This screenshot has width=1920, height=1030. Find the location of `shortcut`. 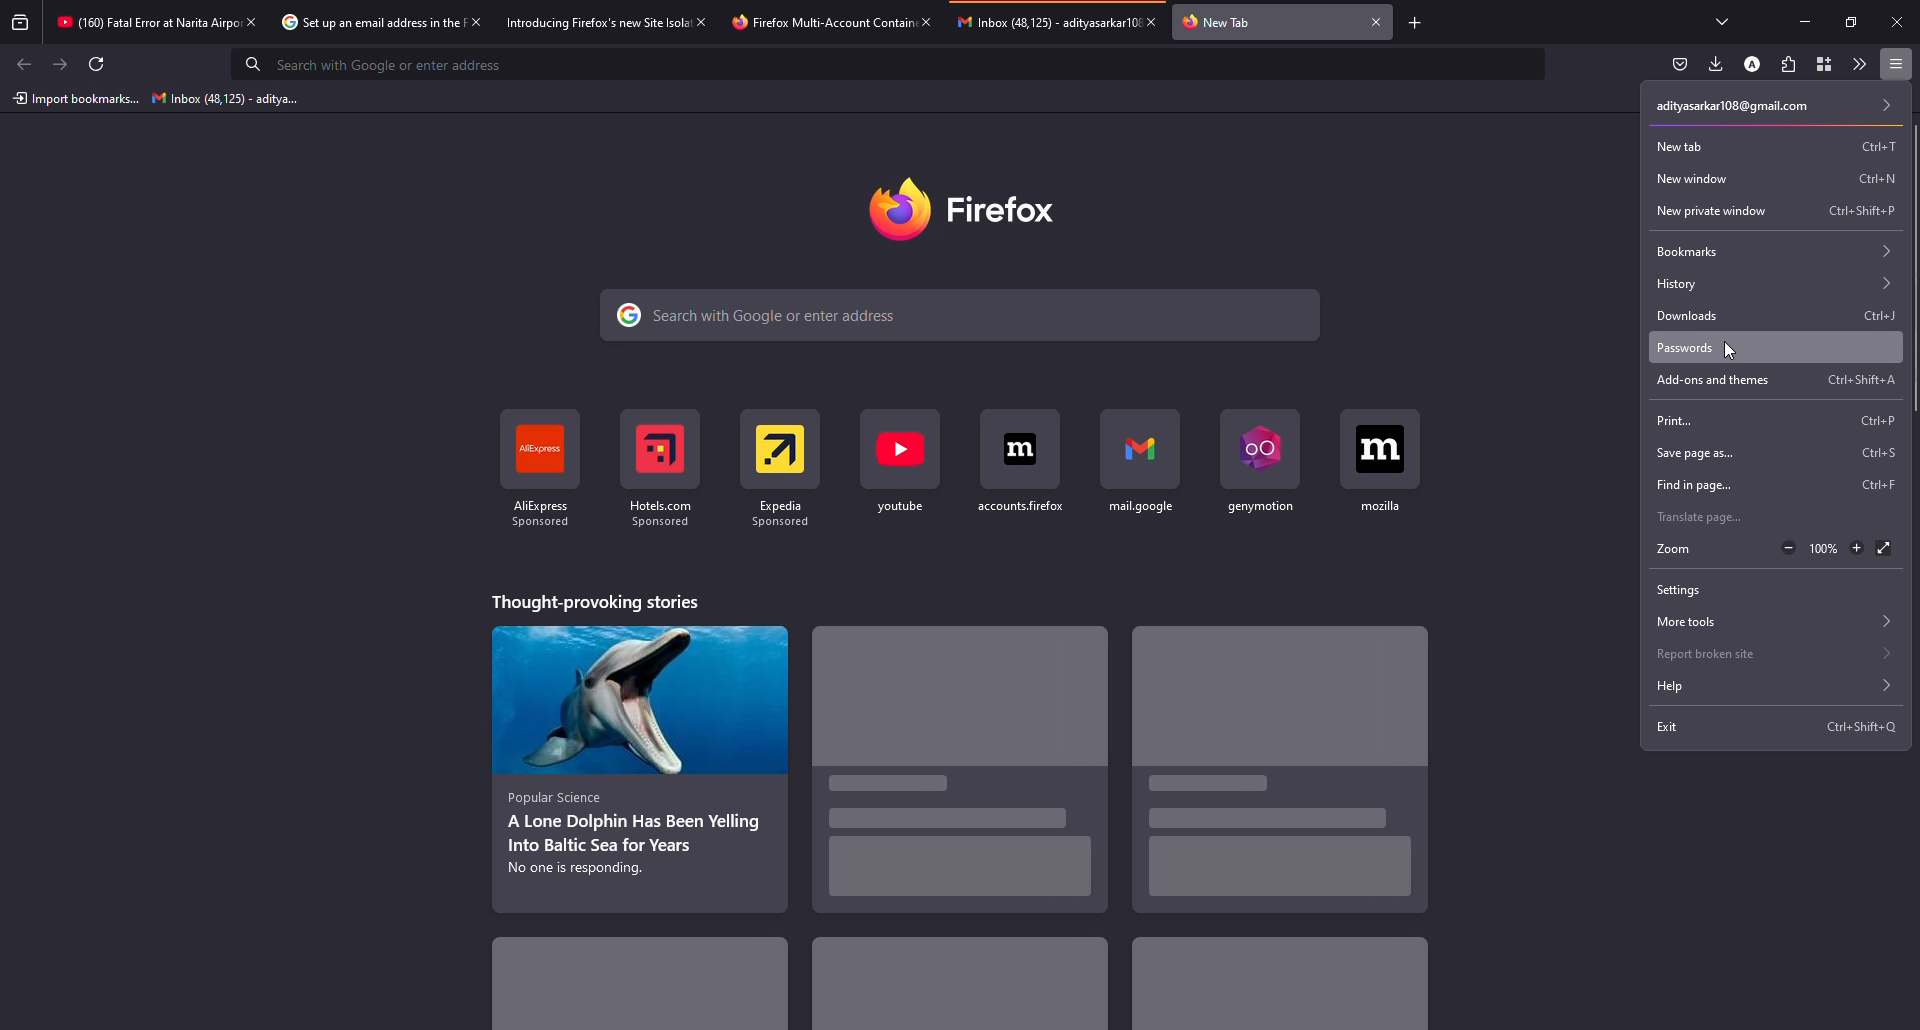

shortcut is located at coordinates (1023, 463).